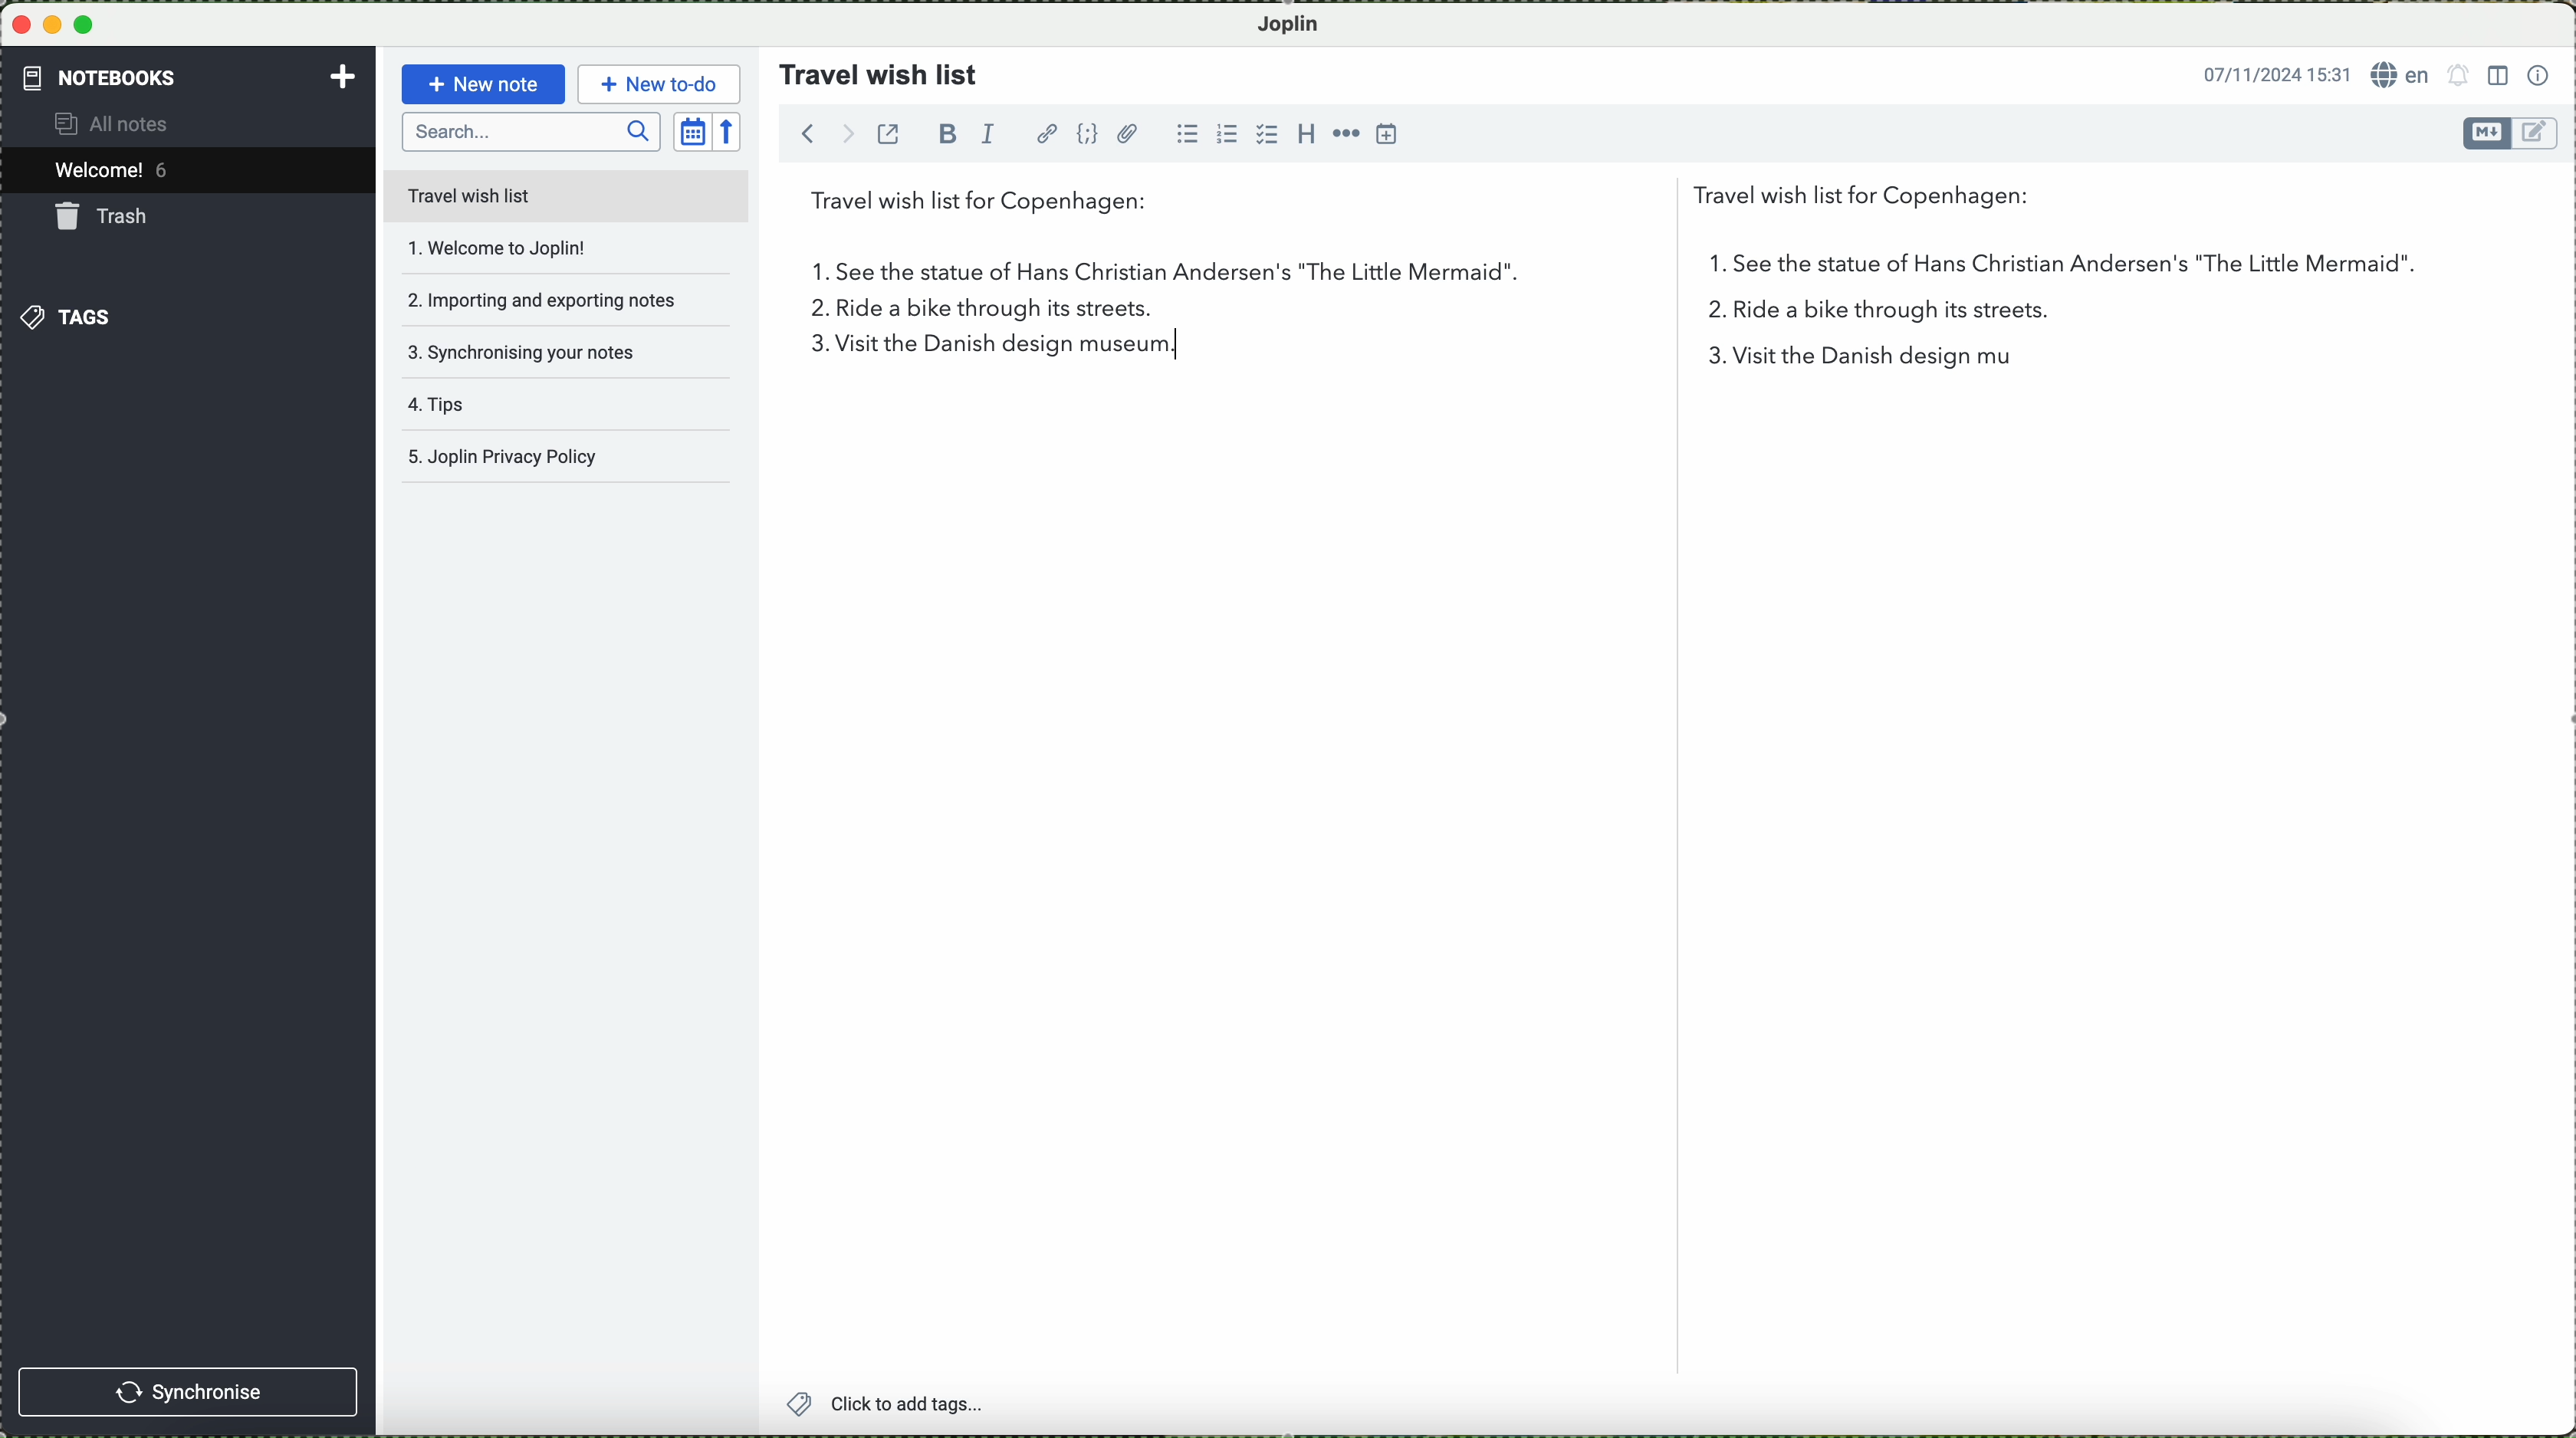 The image size is (2576, 1438). What do you see at coordinates (534, 249) in the screenshot?
I see `welcome to joplin` at bounding box center [534, 249].